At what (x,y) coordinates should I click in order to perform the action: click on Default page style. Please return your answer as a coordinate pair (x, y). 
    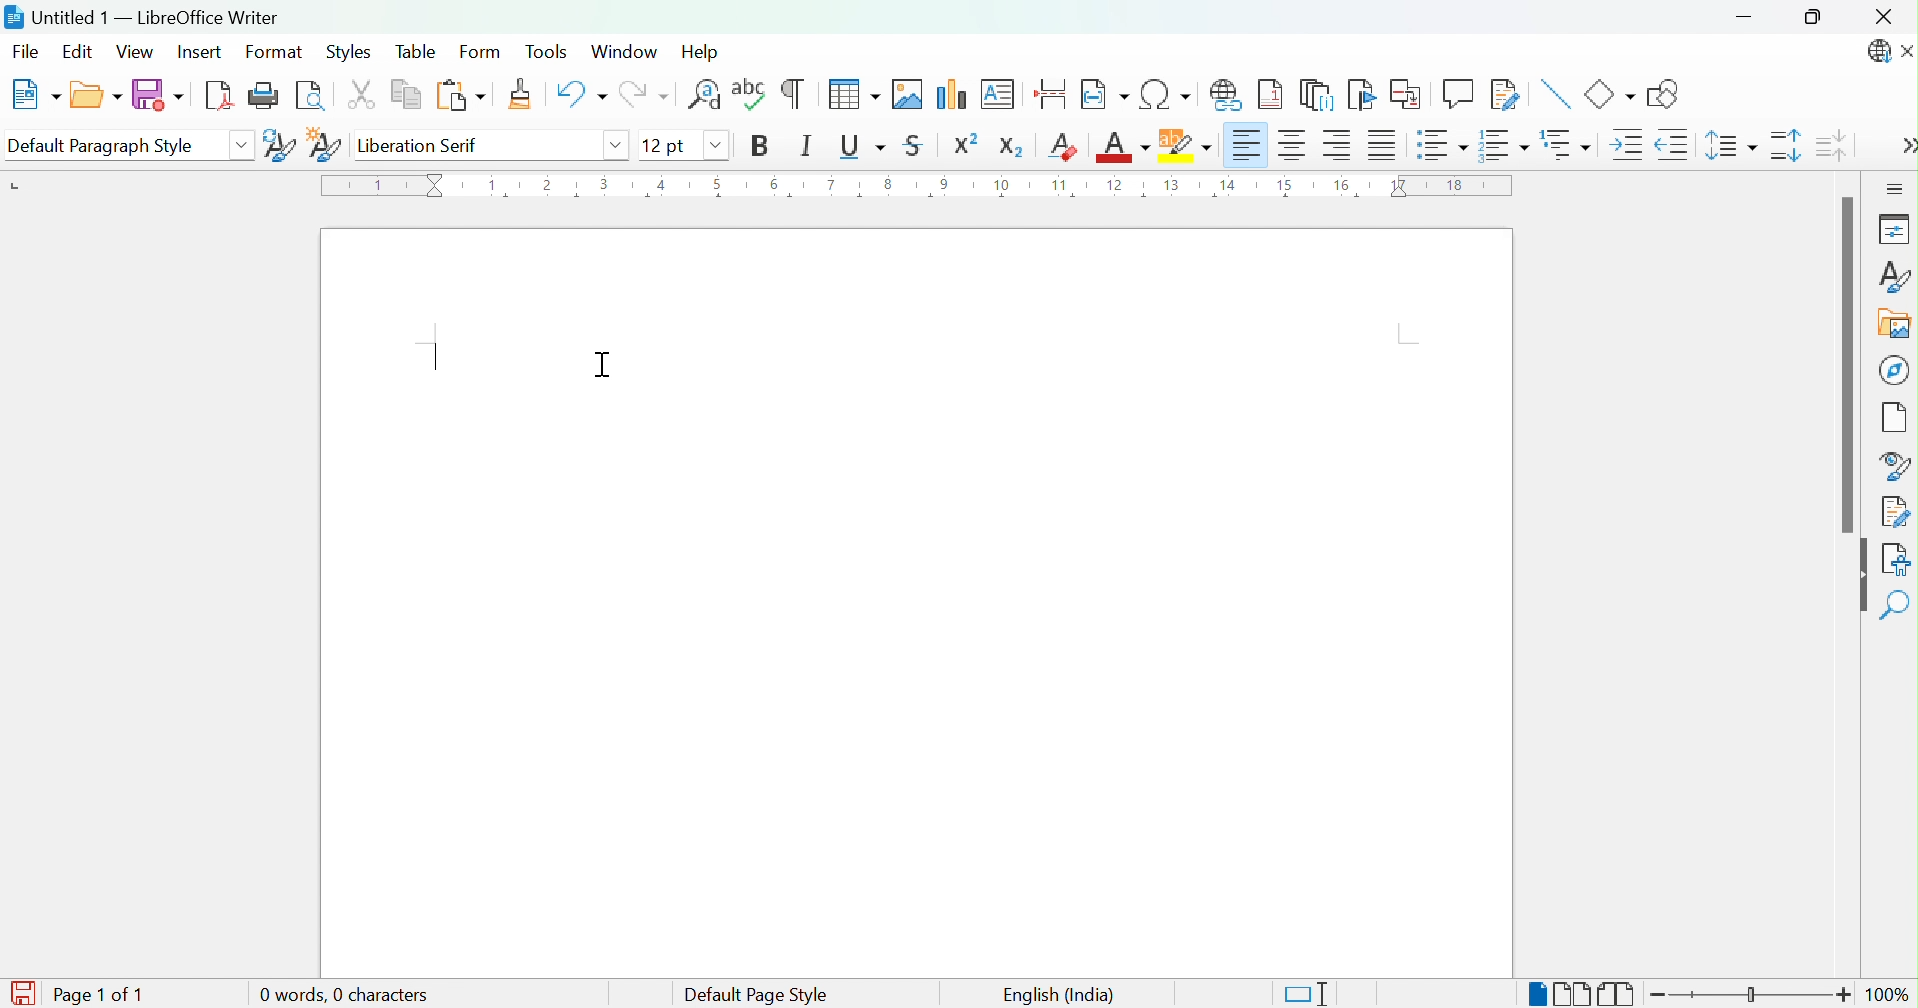
    Looking at the image, I should click on (753, 995).